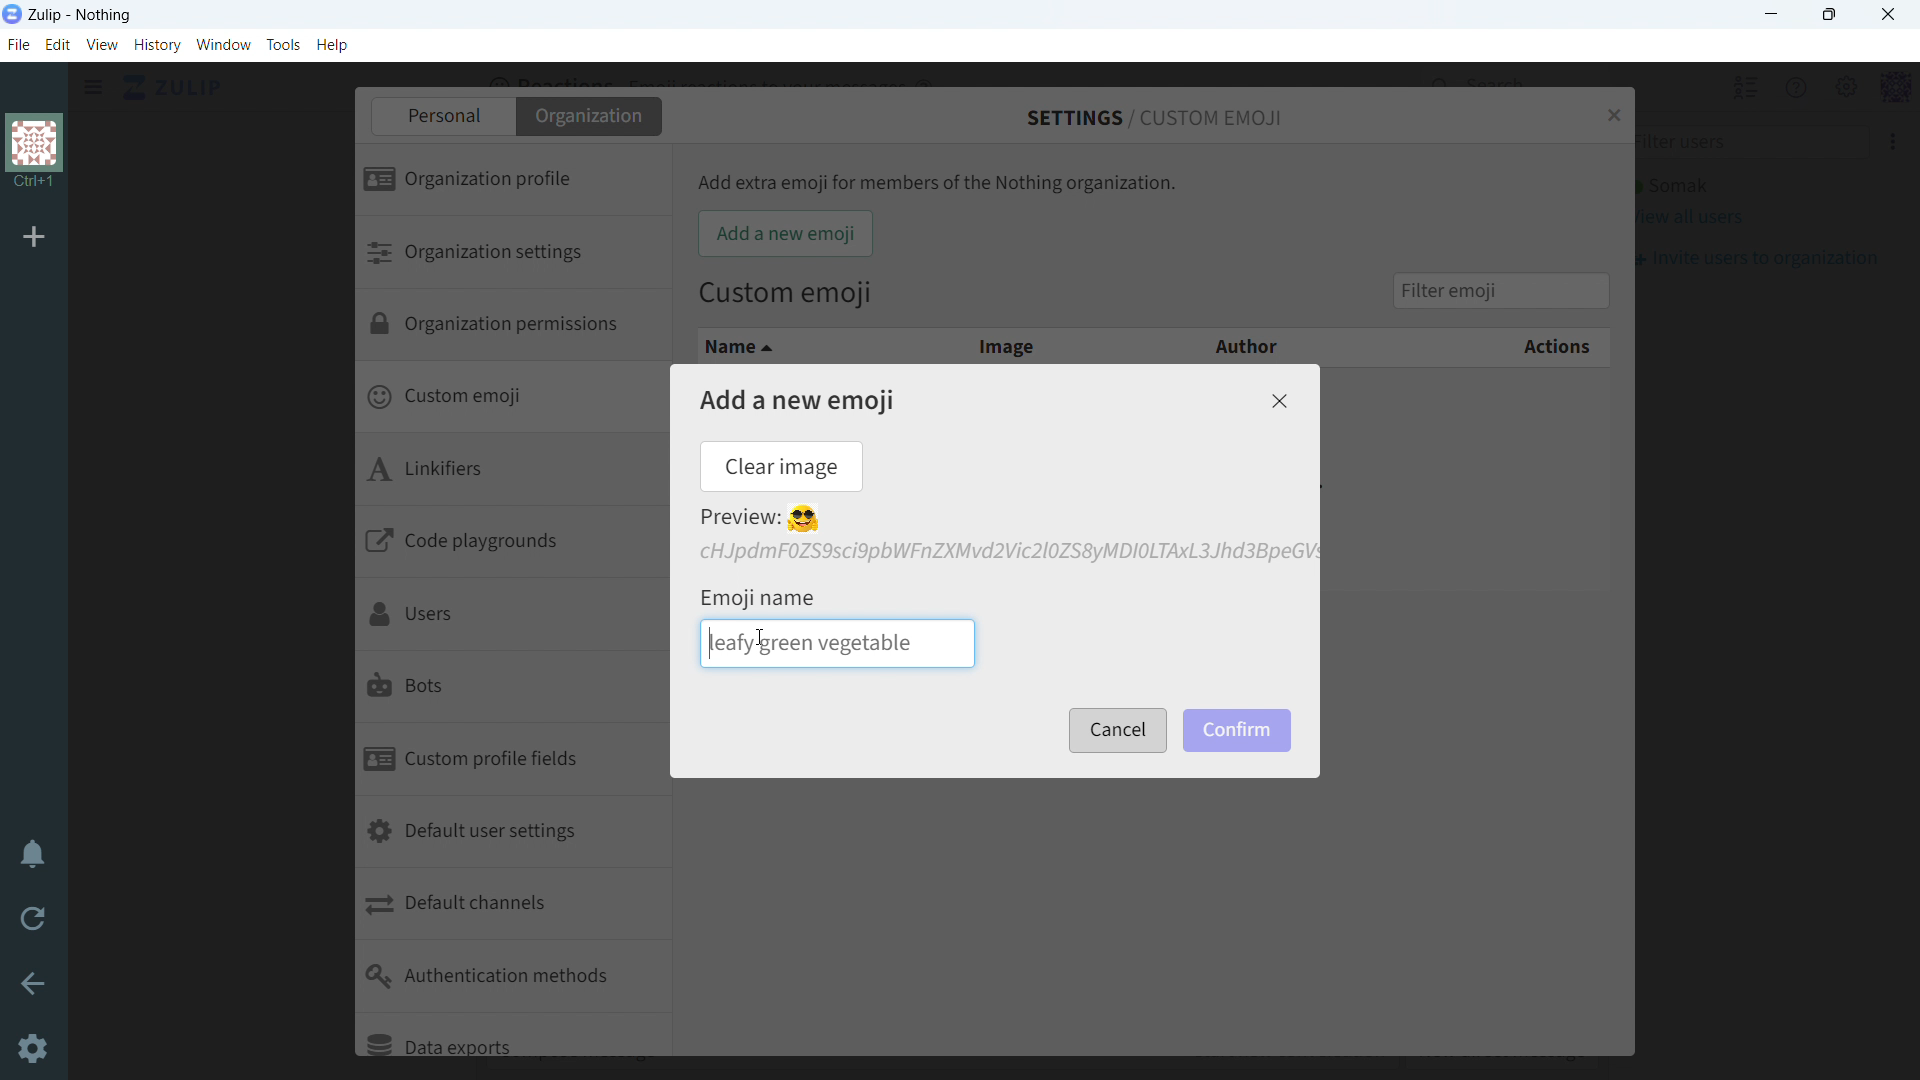 Image resolution: width=1920 pixels, height=1080 pixels. What do you see at coordinates (512, 761) in the screenshot?
I see `custom profile fields` at bounding box center [512, 761].